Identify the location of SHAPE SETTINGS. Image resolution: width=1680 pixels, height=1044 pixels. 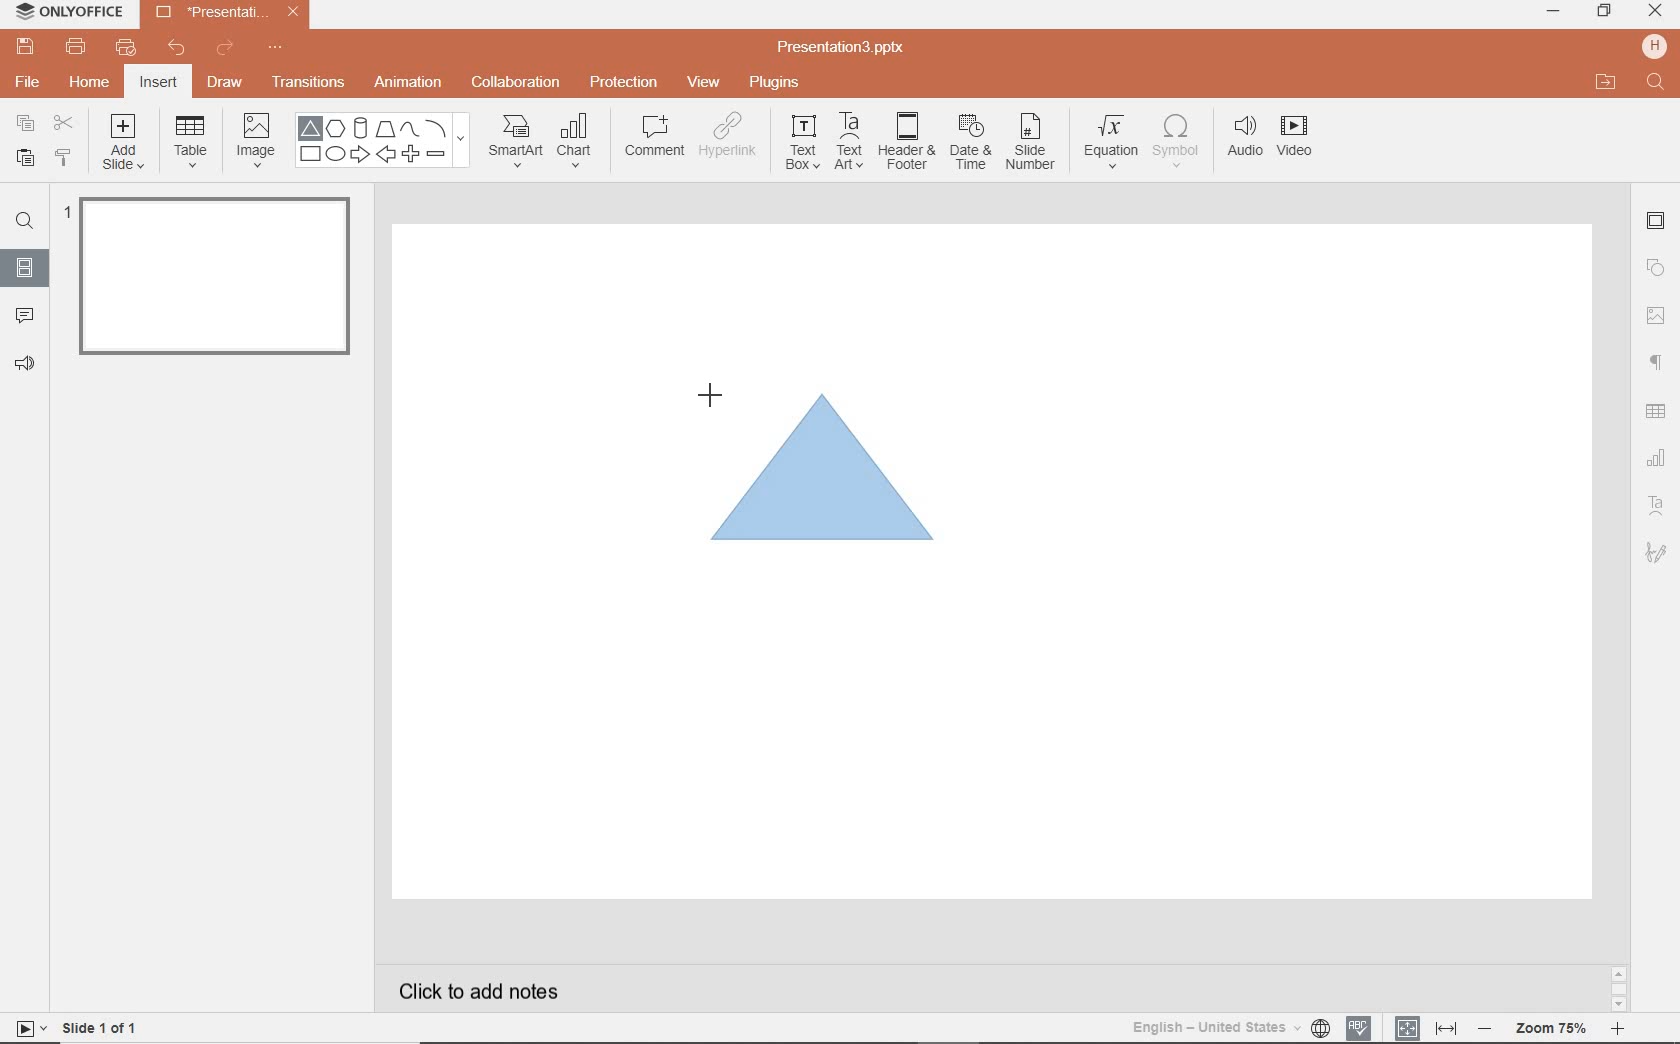
(1653, 267).